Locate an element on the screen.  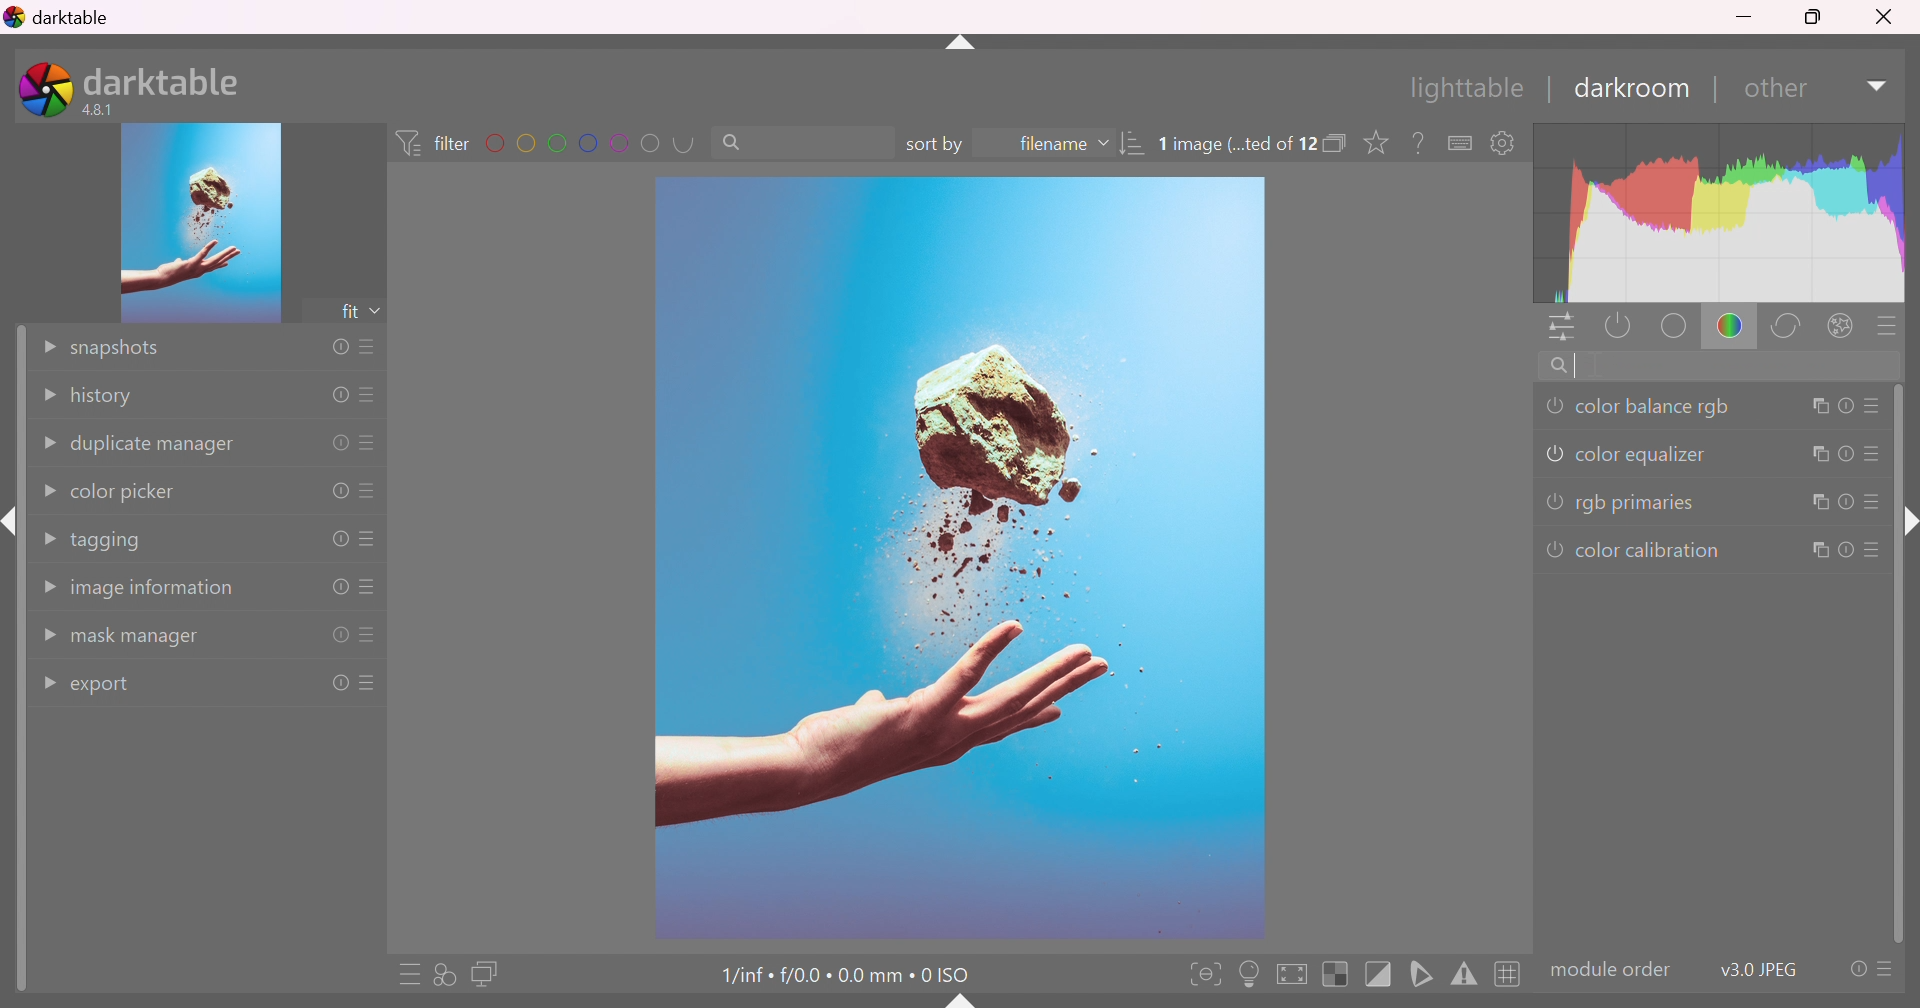
shift+ctrl+r is located at coordinates (1908, 518).